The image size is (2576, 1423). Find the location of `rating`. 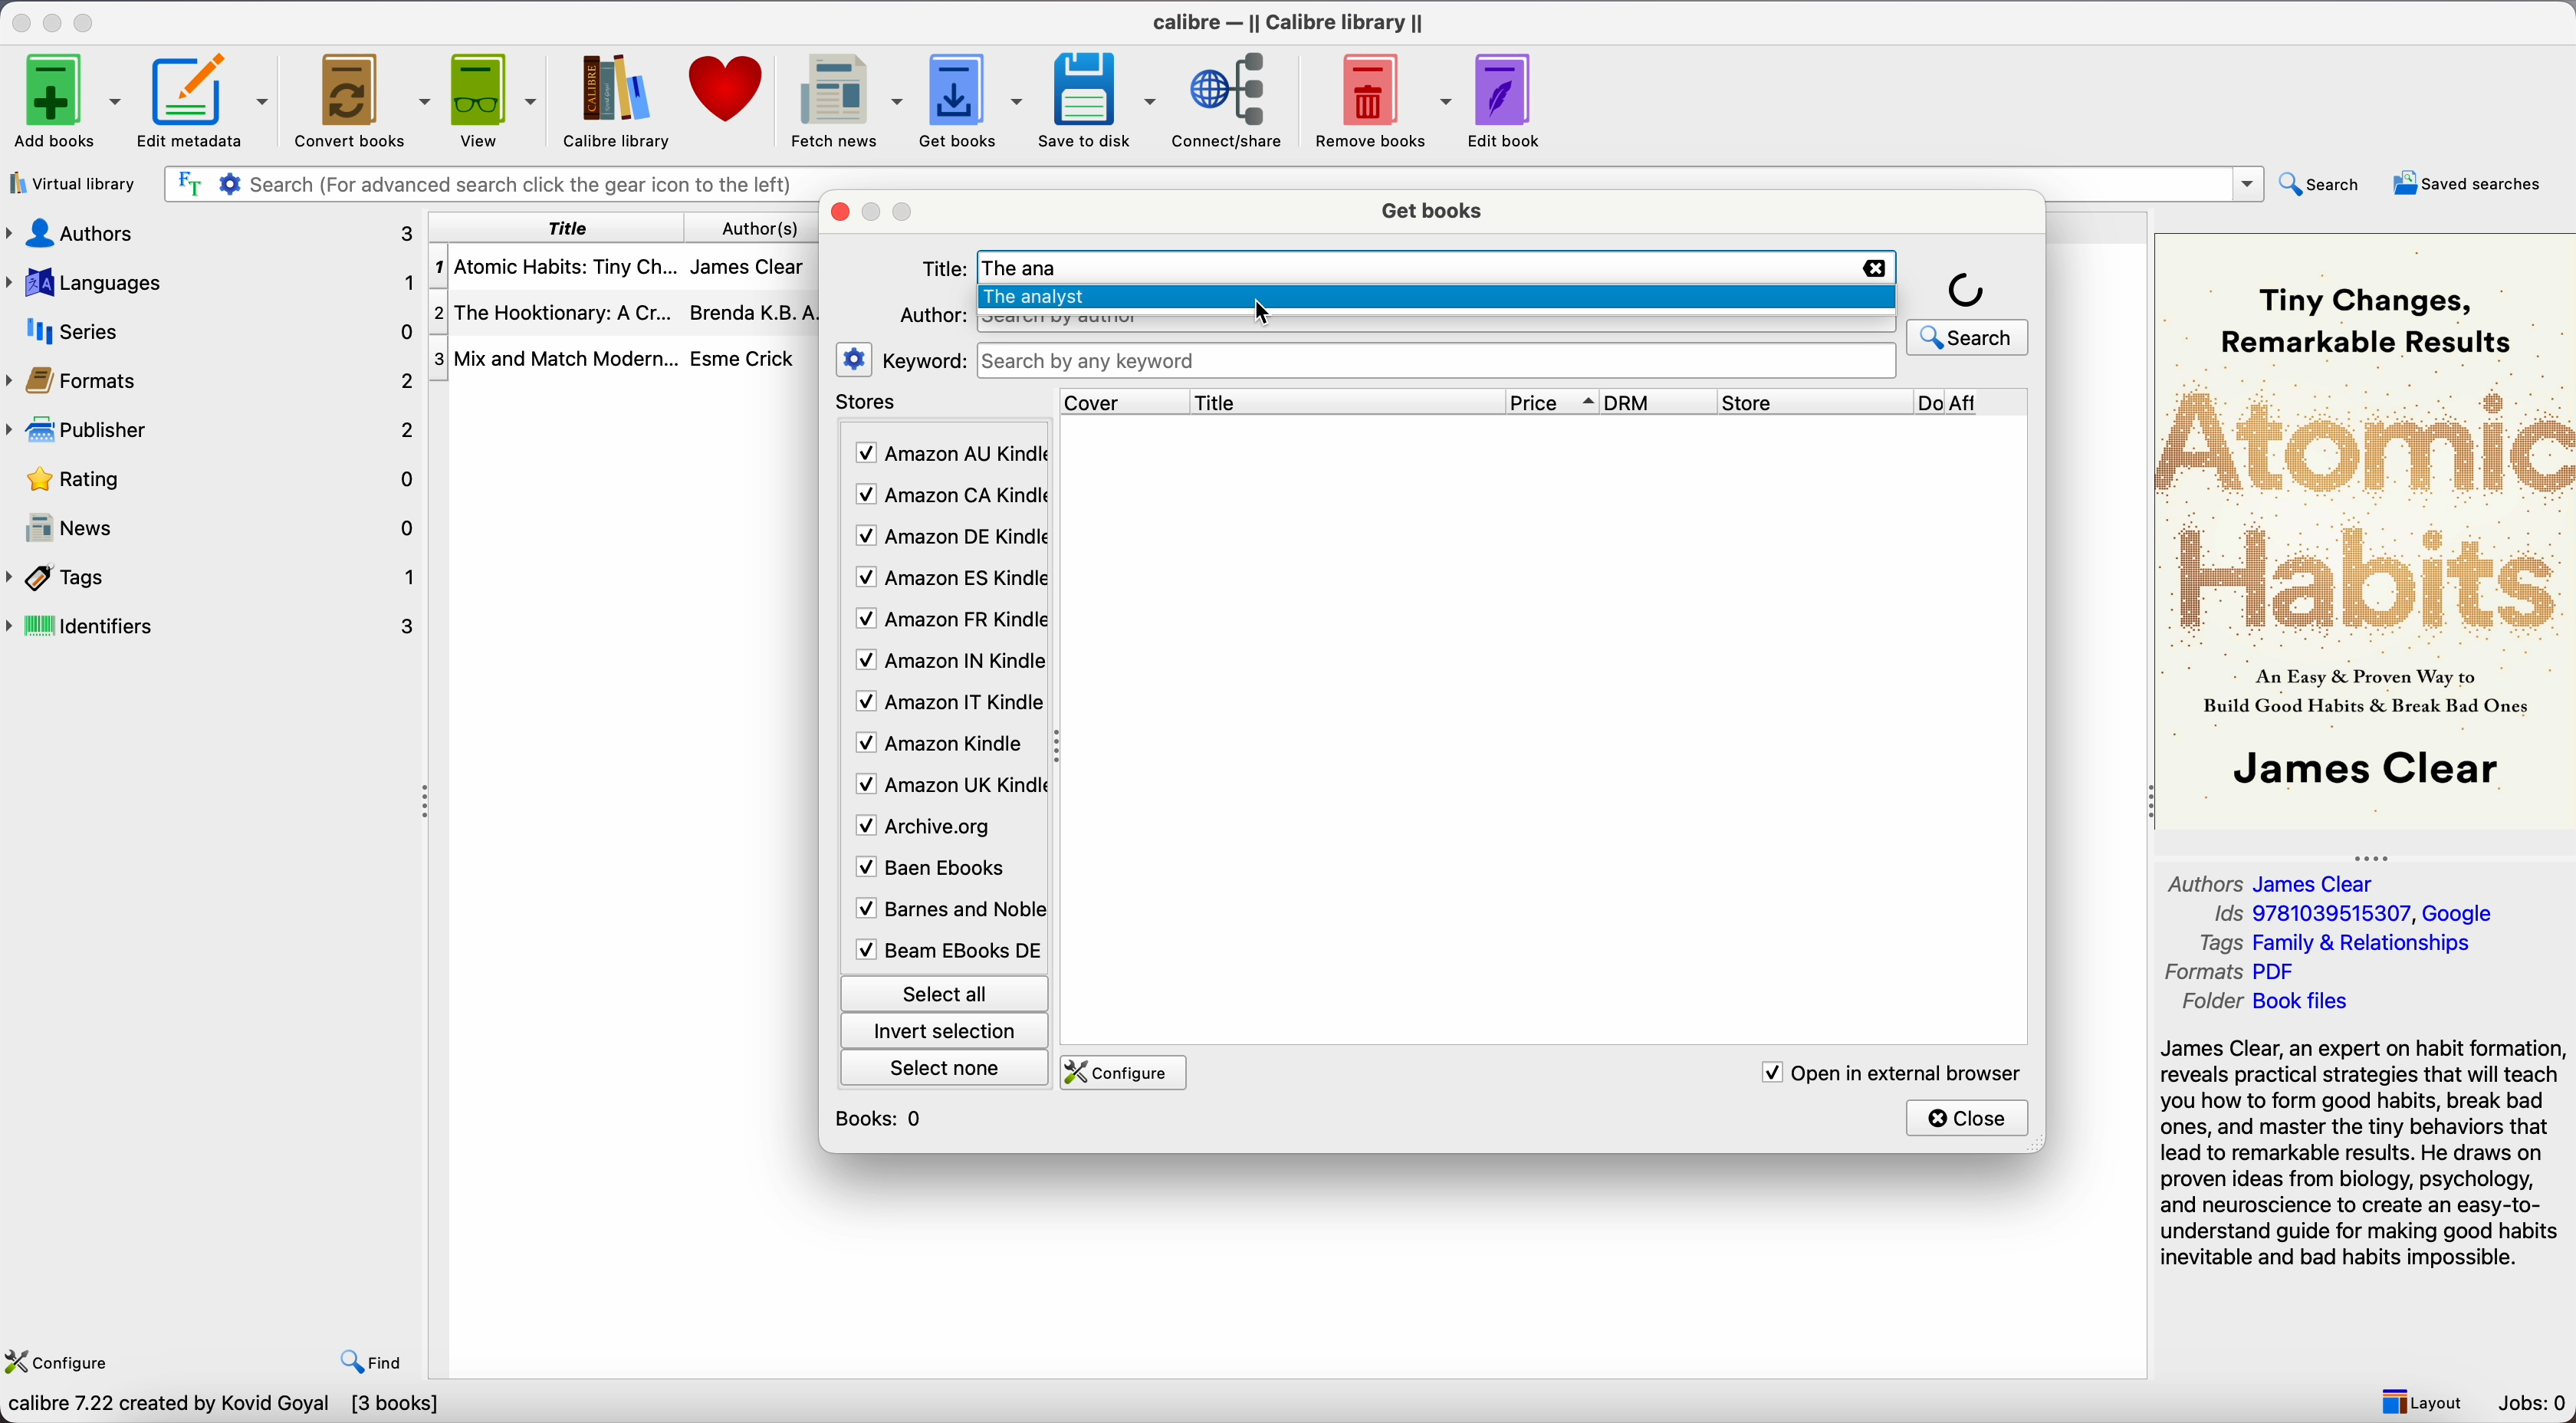

rating is located at coordinates (216, 479).